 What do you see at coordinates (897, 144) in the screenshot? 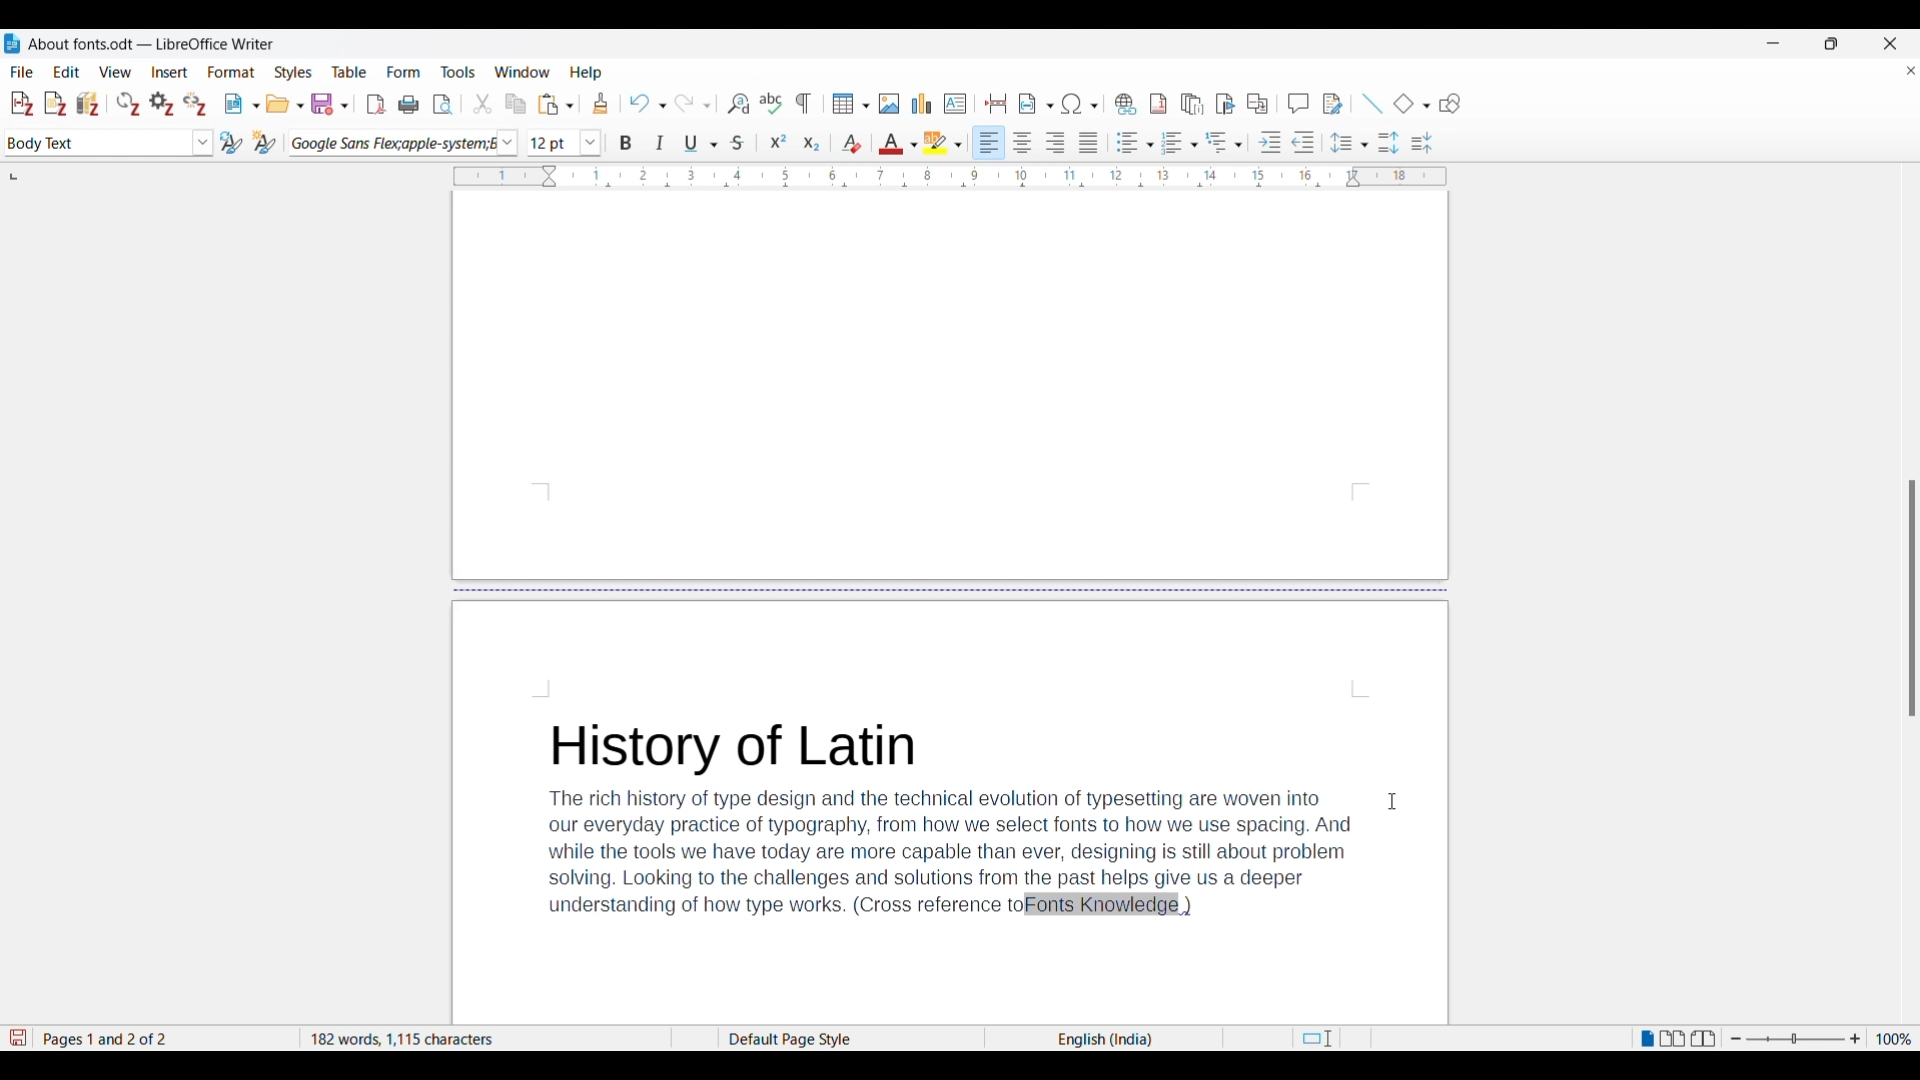
I see `Text color options` at bounding box center [897, 144].